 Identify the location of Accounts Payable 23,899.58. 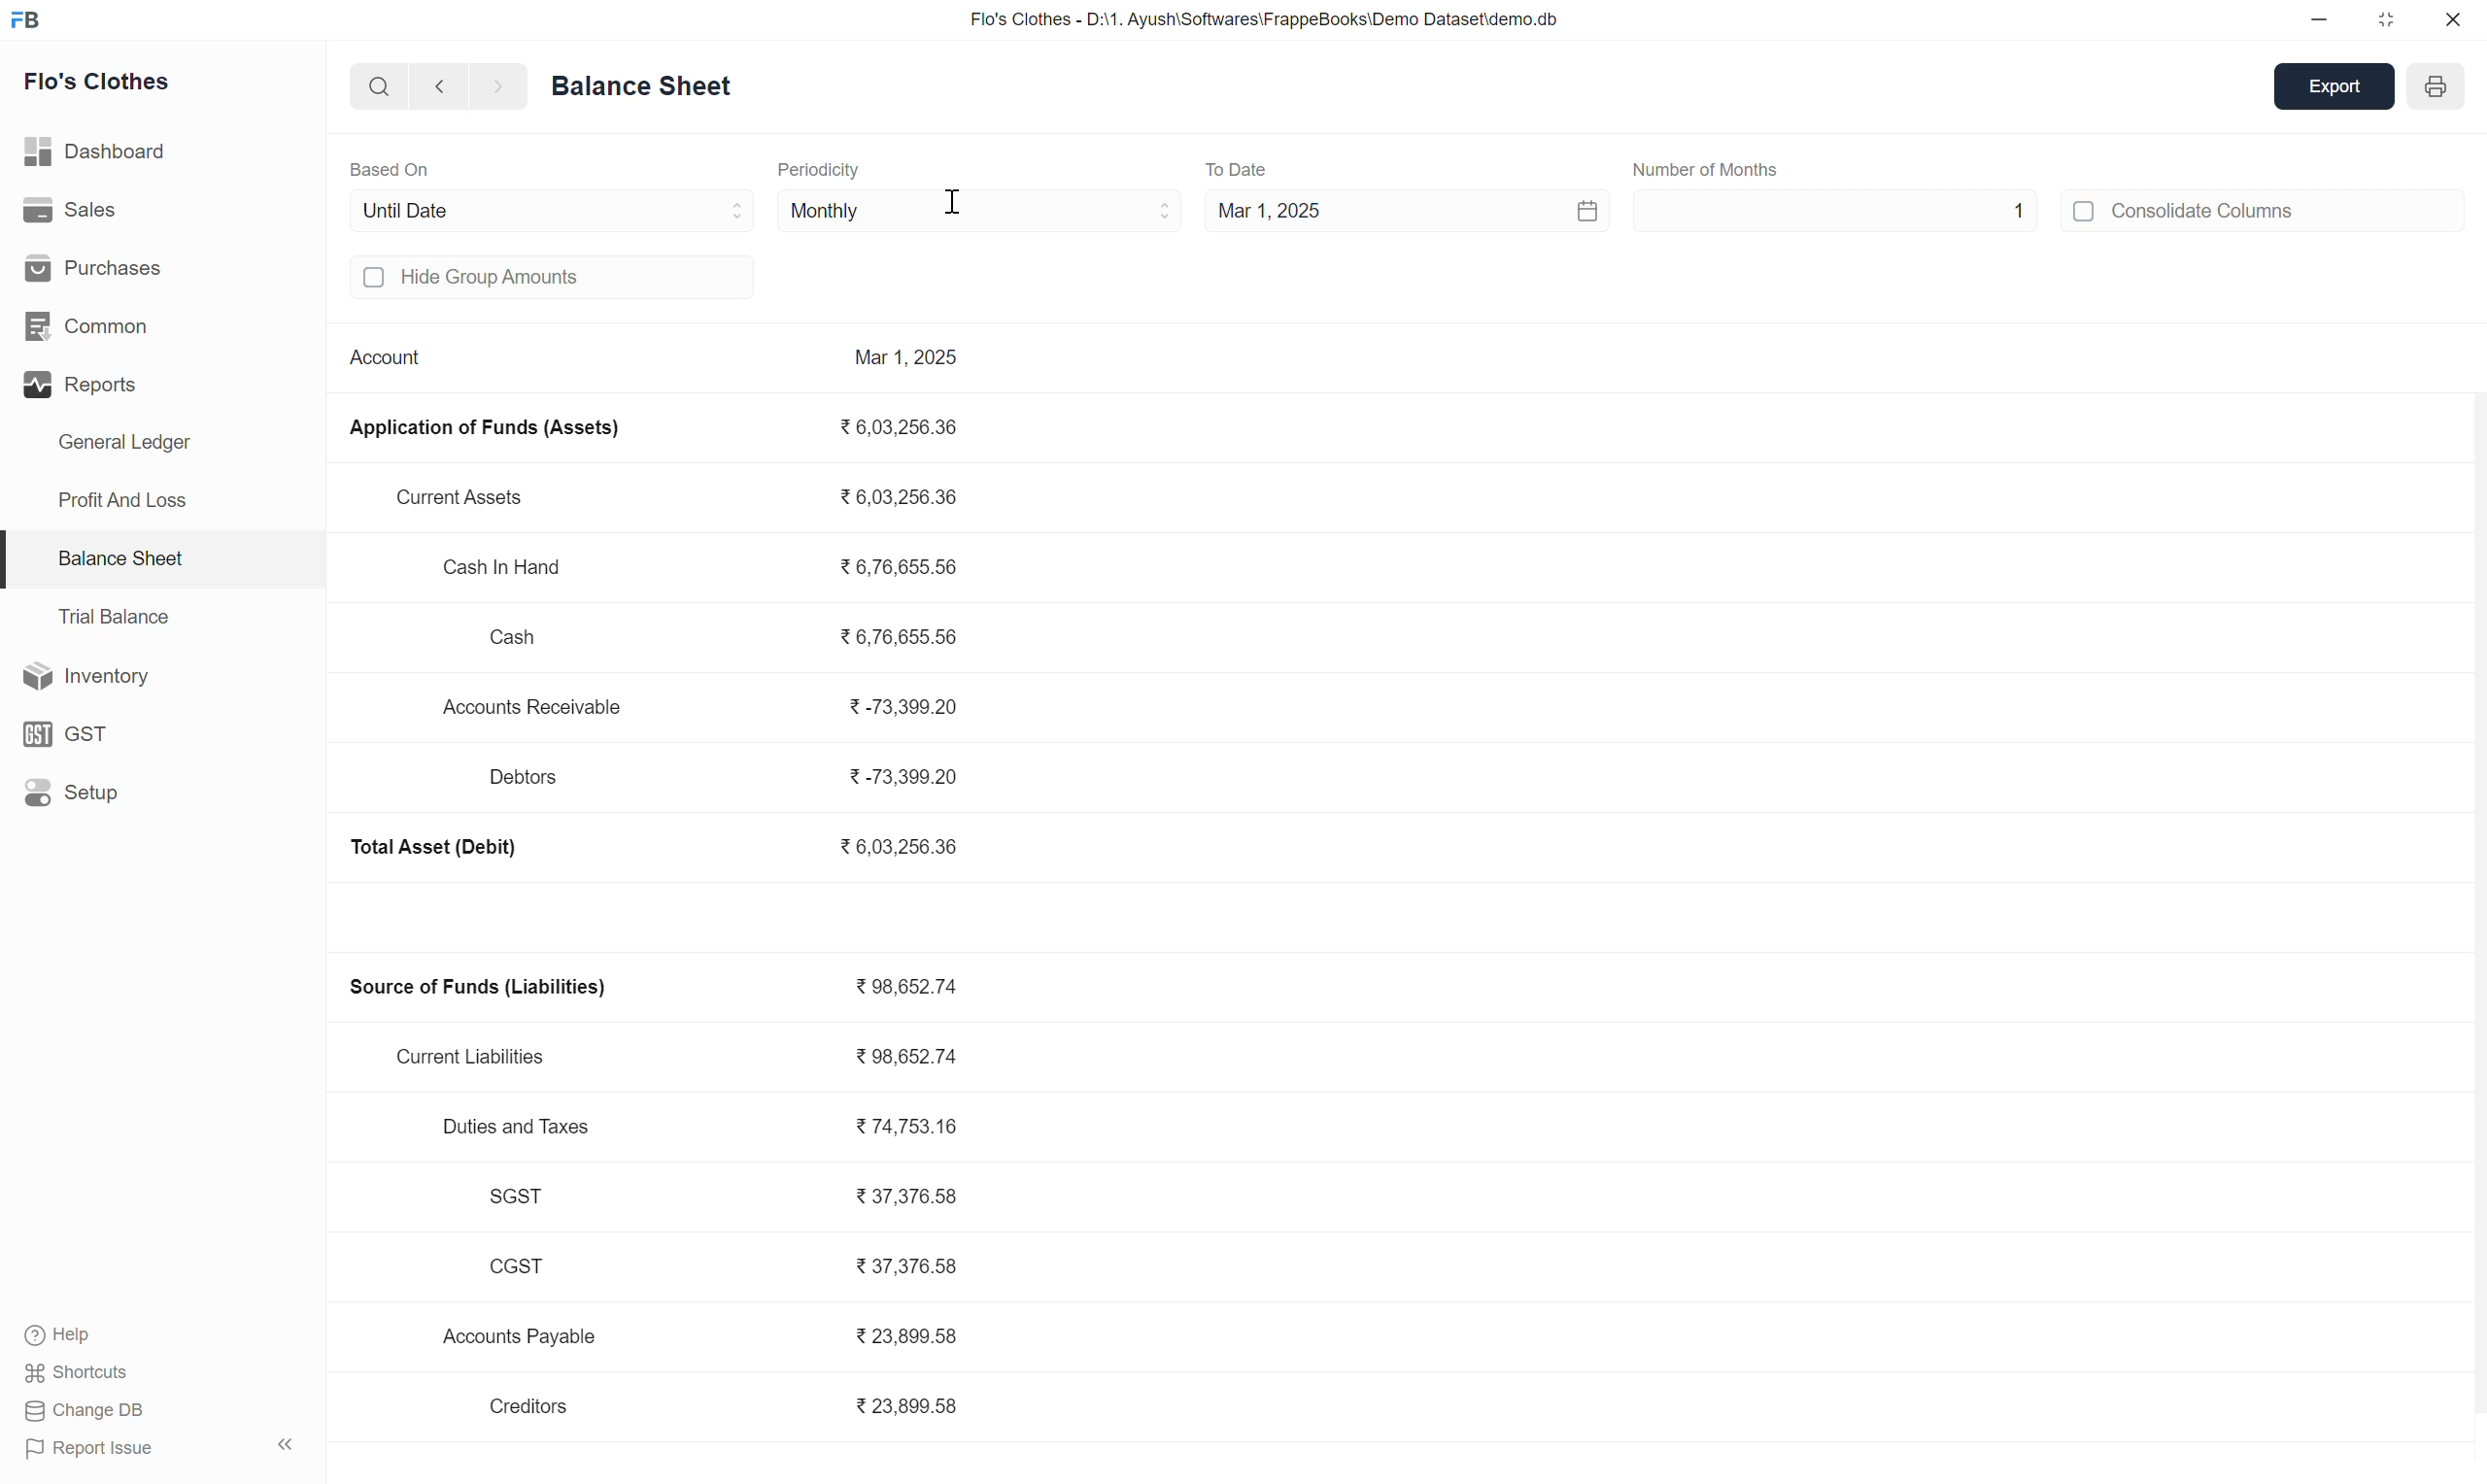
(708, 1336).